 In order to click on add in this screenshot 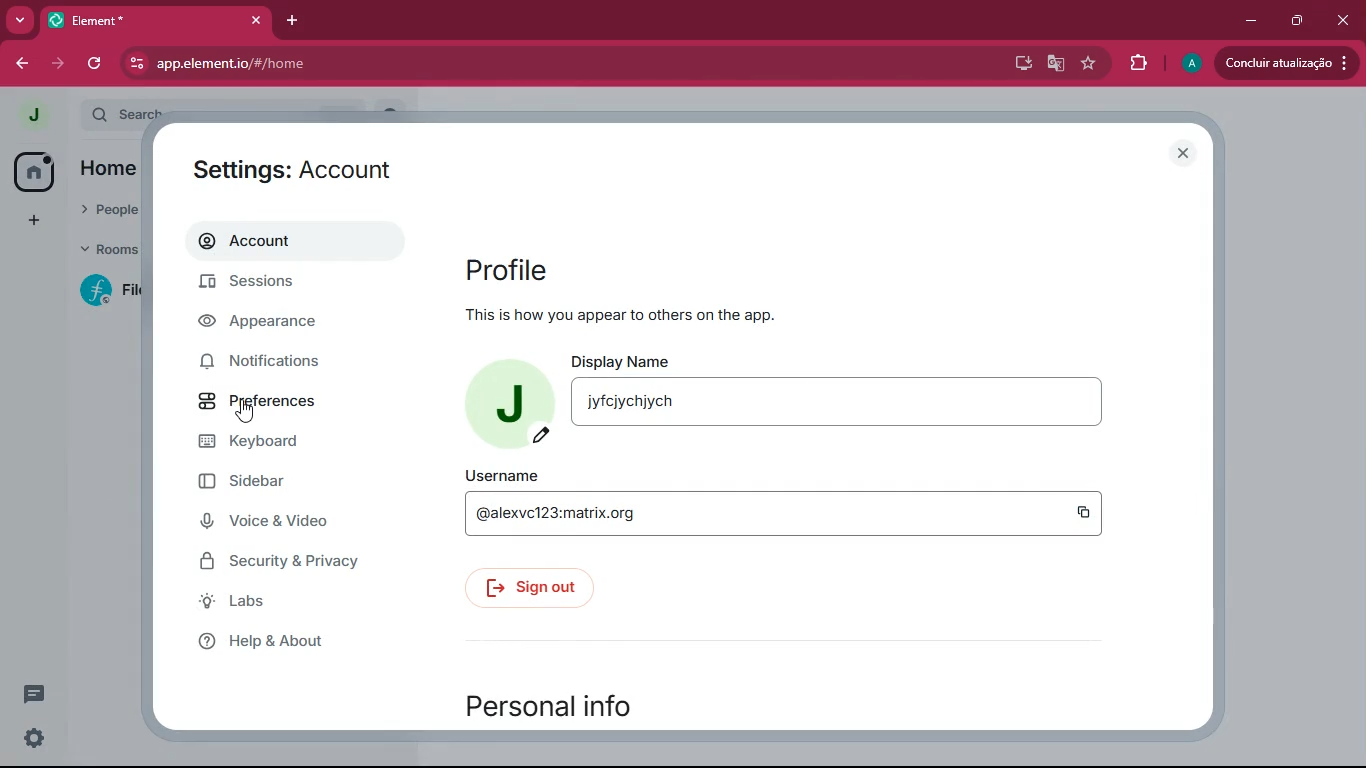, I will do `click(35, 219)`.